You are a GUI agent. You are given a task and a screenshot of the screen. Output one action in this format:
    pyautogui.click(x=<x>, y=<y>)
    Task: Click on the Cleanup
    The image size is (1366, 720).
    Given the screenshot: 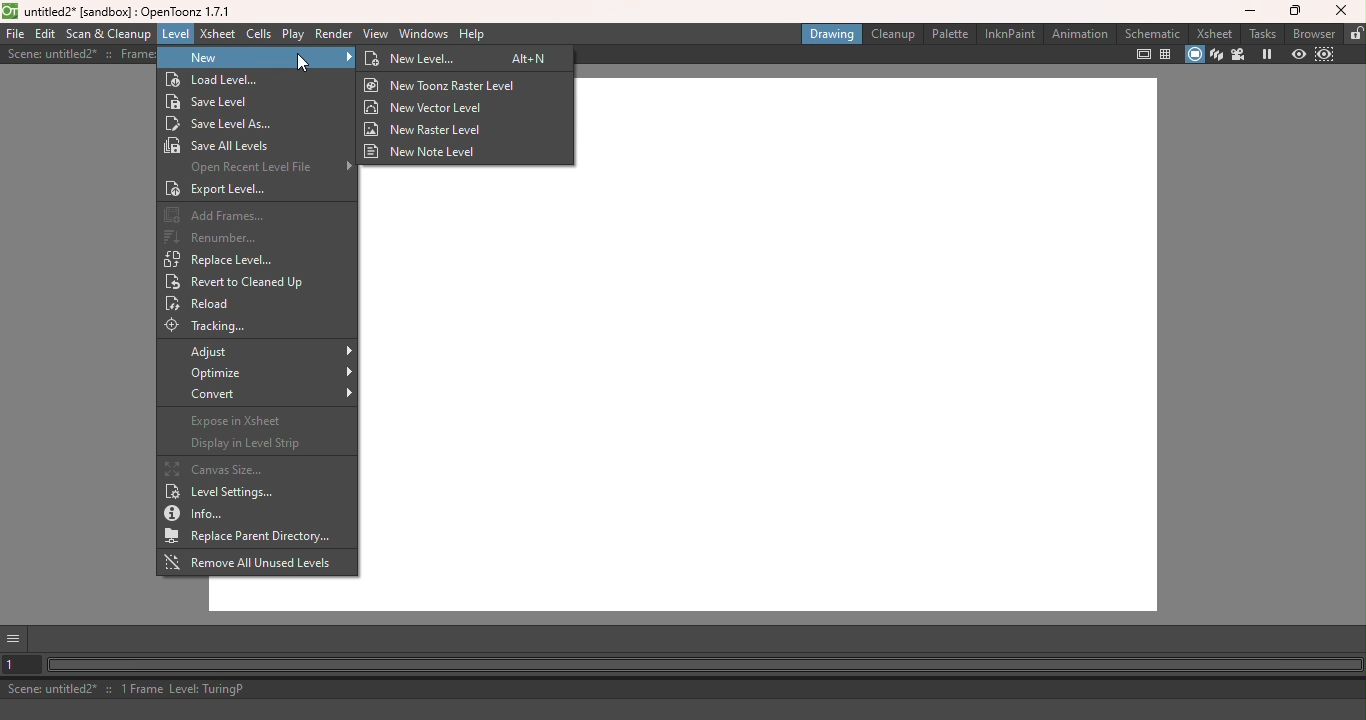 What is the action you would take?
    pyautogui.click(x=893, y=33)
    